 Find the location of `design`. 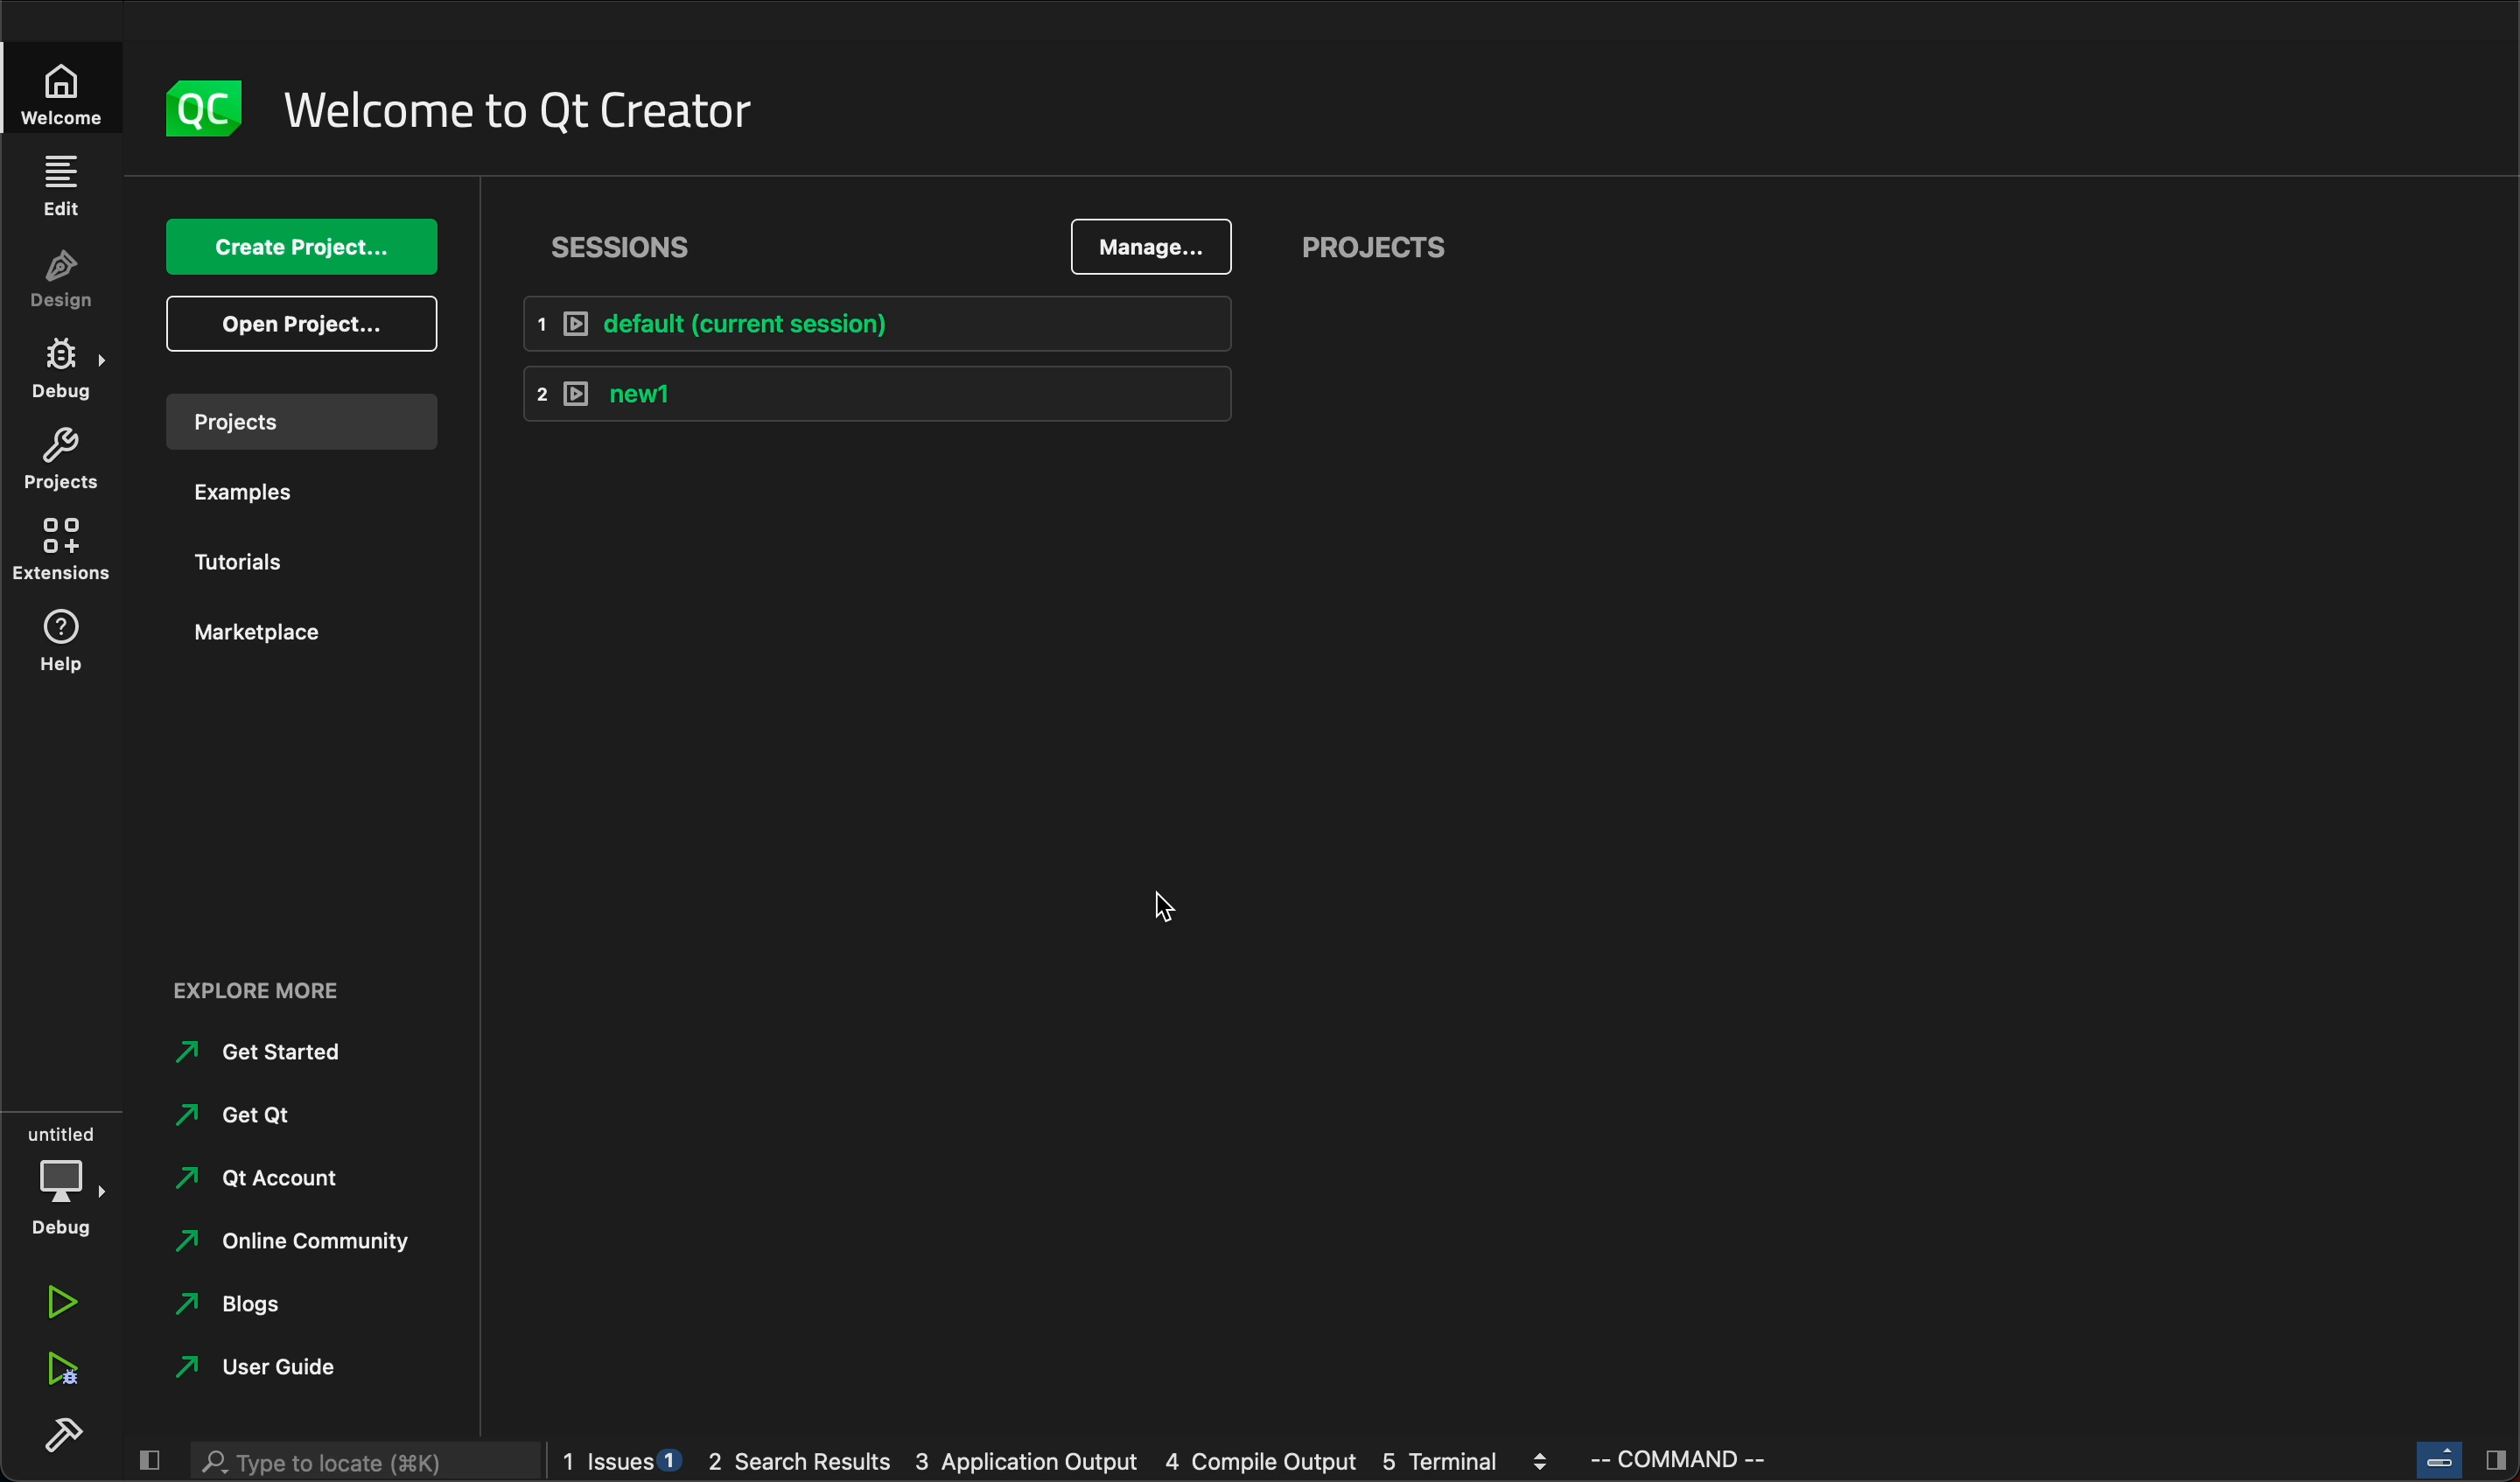

design is located at coordinates (63, 281).